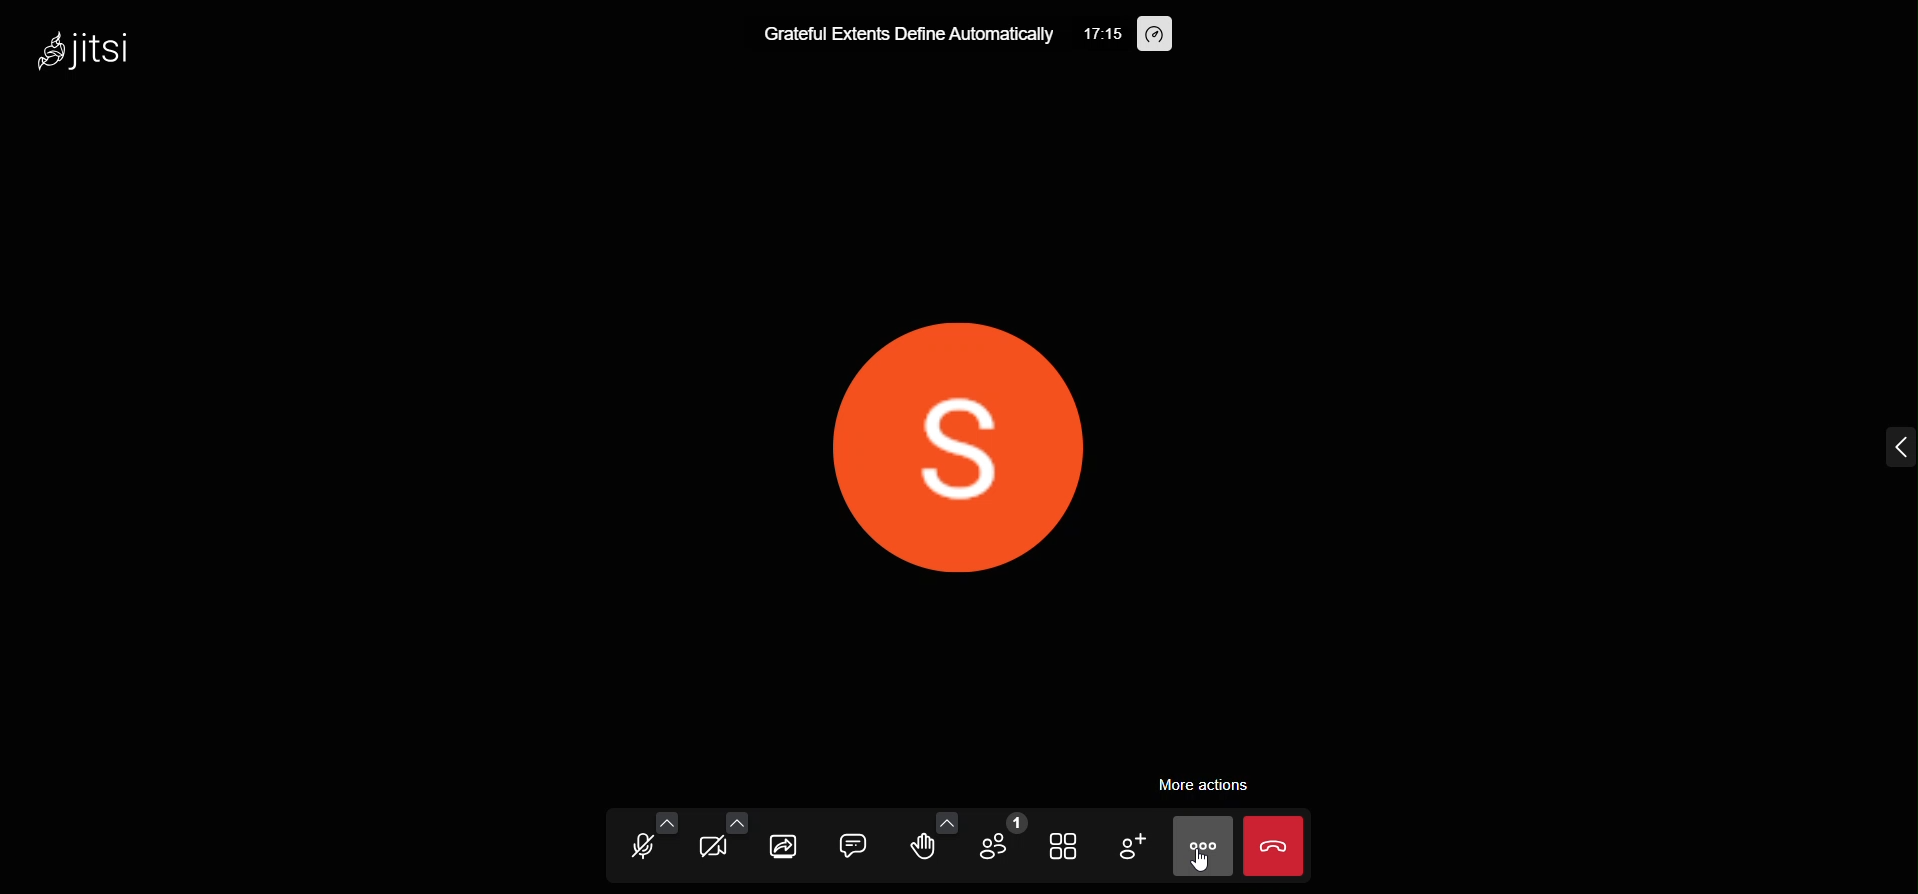 This screenshot has width=1918, height=894. What do you see at coordinates (1132, 849) in the screenshot?
I see `invite people` at bounding box center [1132, 849].